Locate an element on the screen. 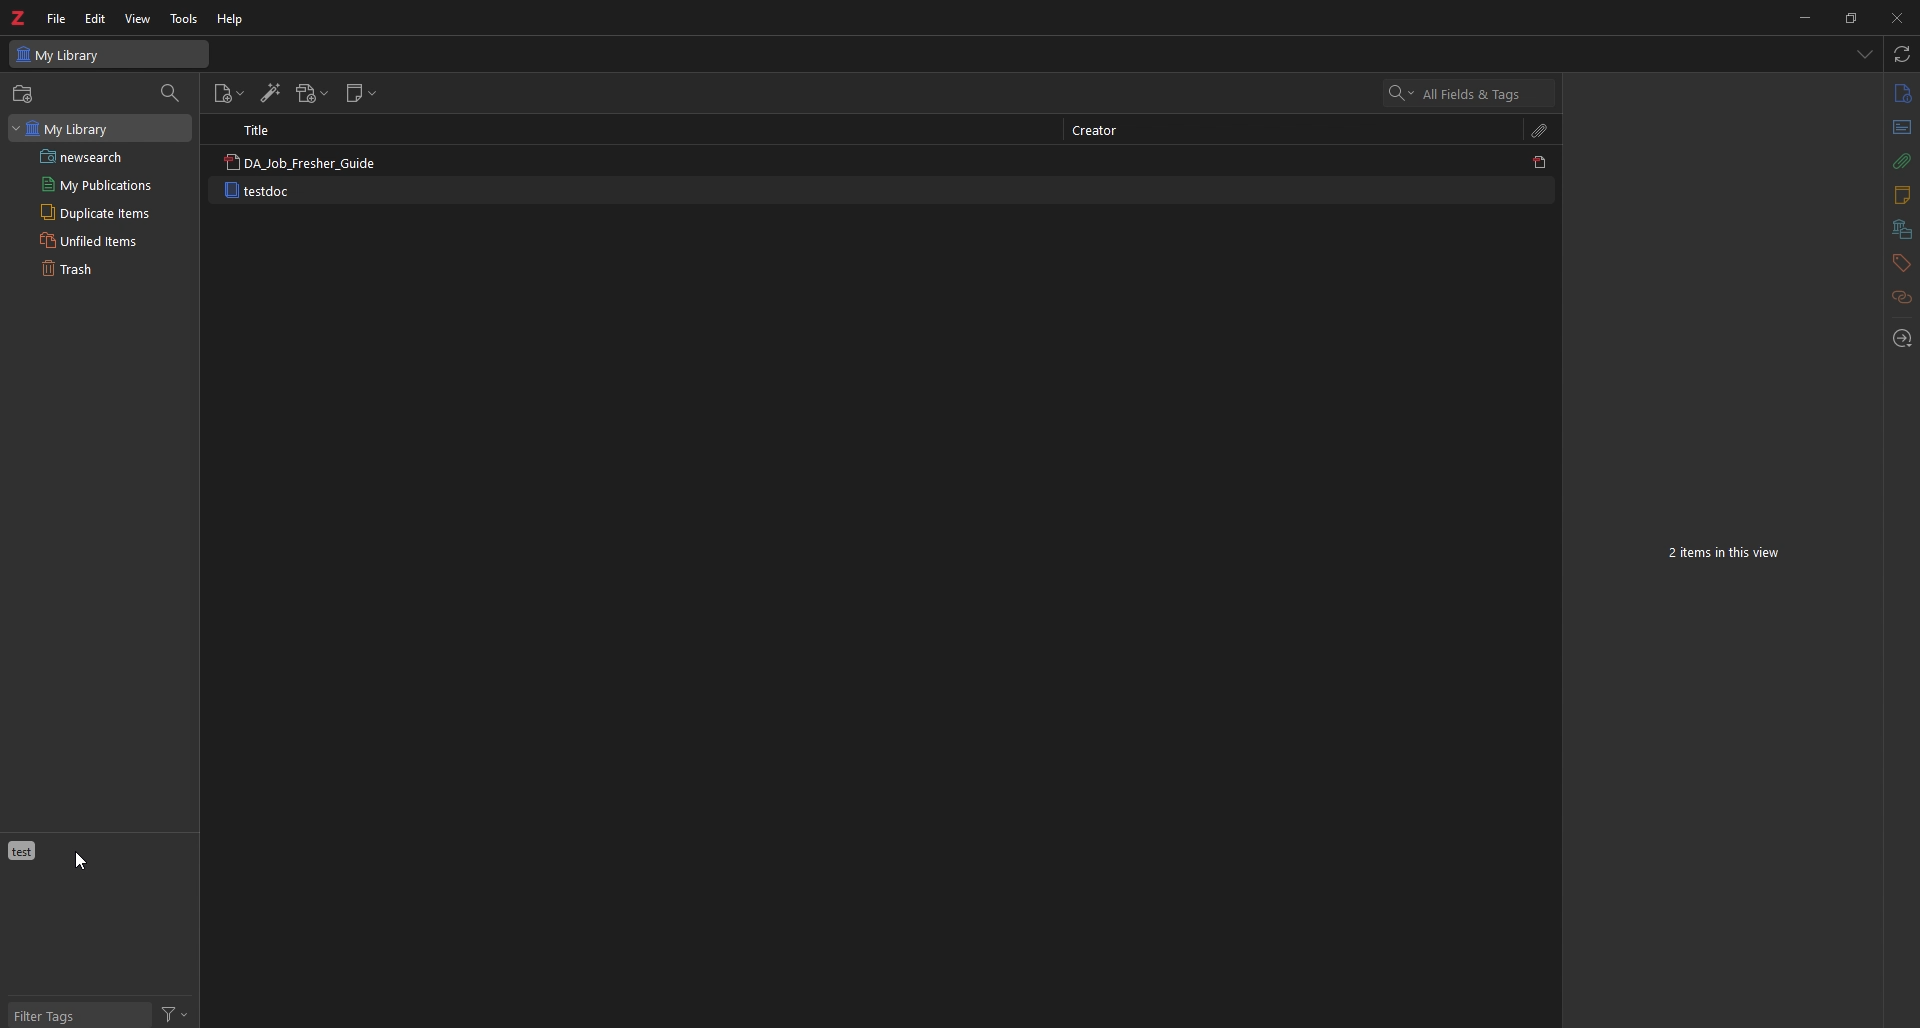 The width and height of the screenshot is (1920, 1028). tags is located at coordinates (1901, 262).